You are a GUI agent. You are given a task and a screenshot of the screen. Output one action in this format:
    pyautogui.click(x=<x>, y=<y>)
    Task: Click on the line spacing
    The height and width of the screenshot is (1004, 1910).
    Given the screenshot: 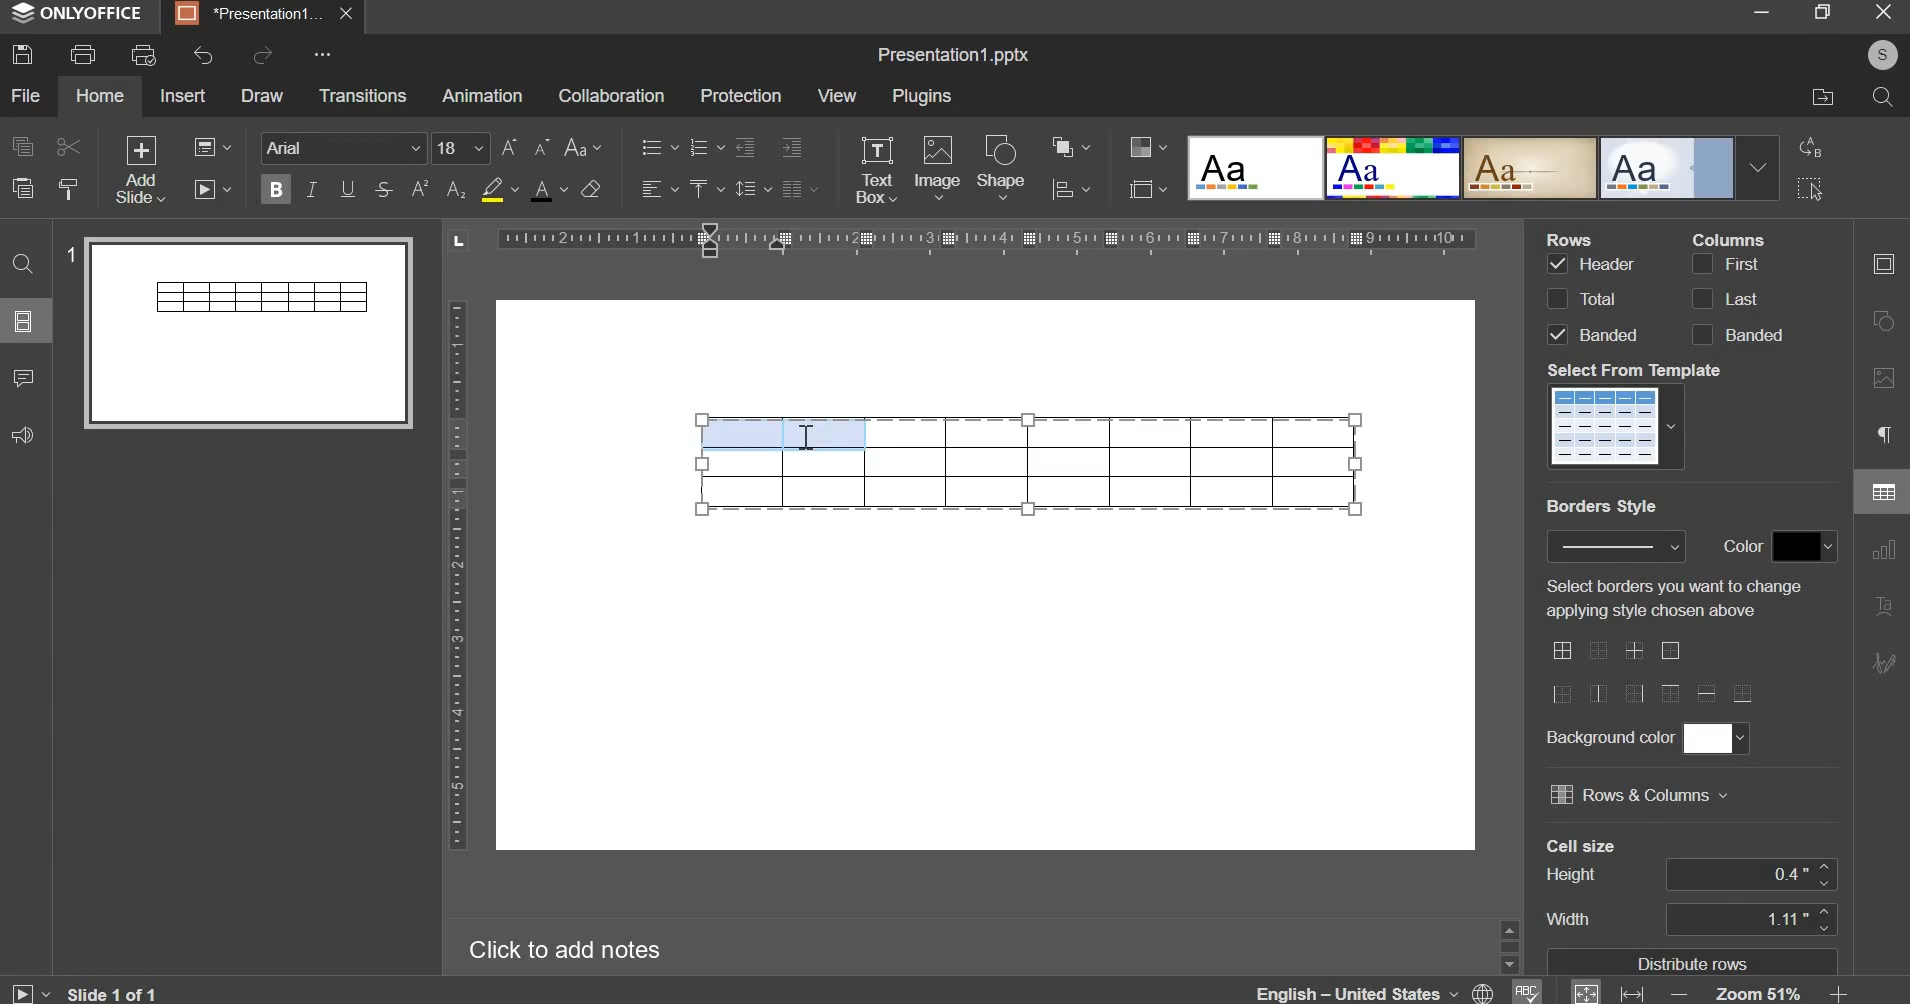 What is the action you would take?
    pyautogui.click(x=751, y=189)
    